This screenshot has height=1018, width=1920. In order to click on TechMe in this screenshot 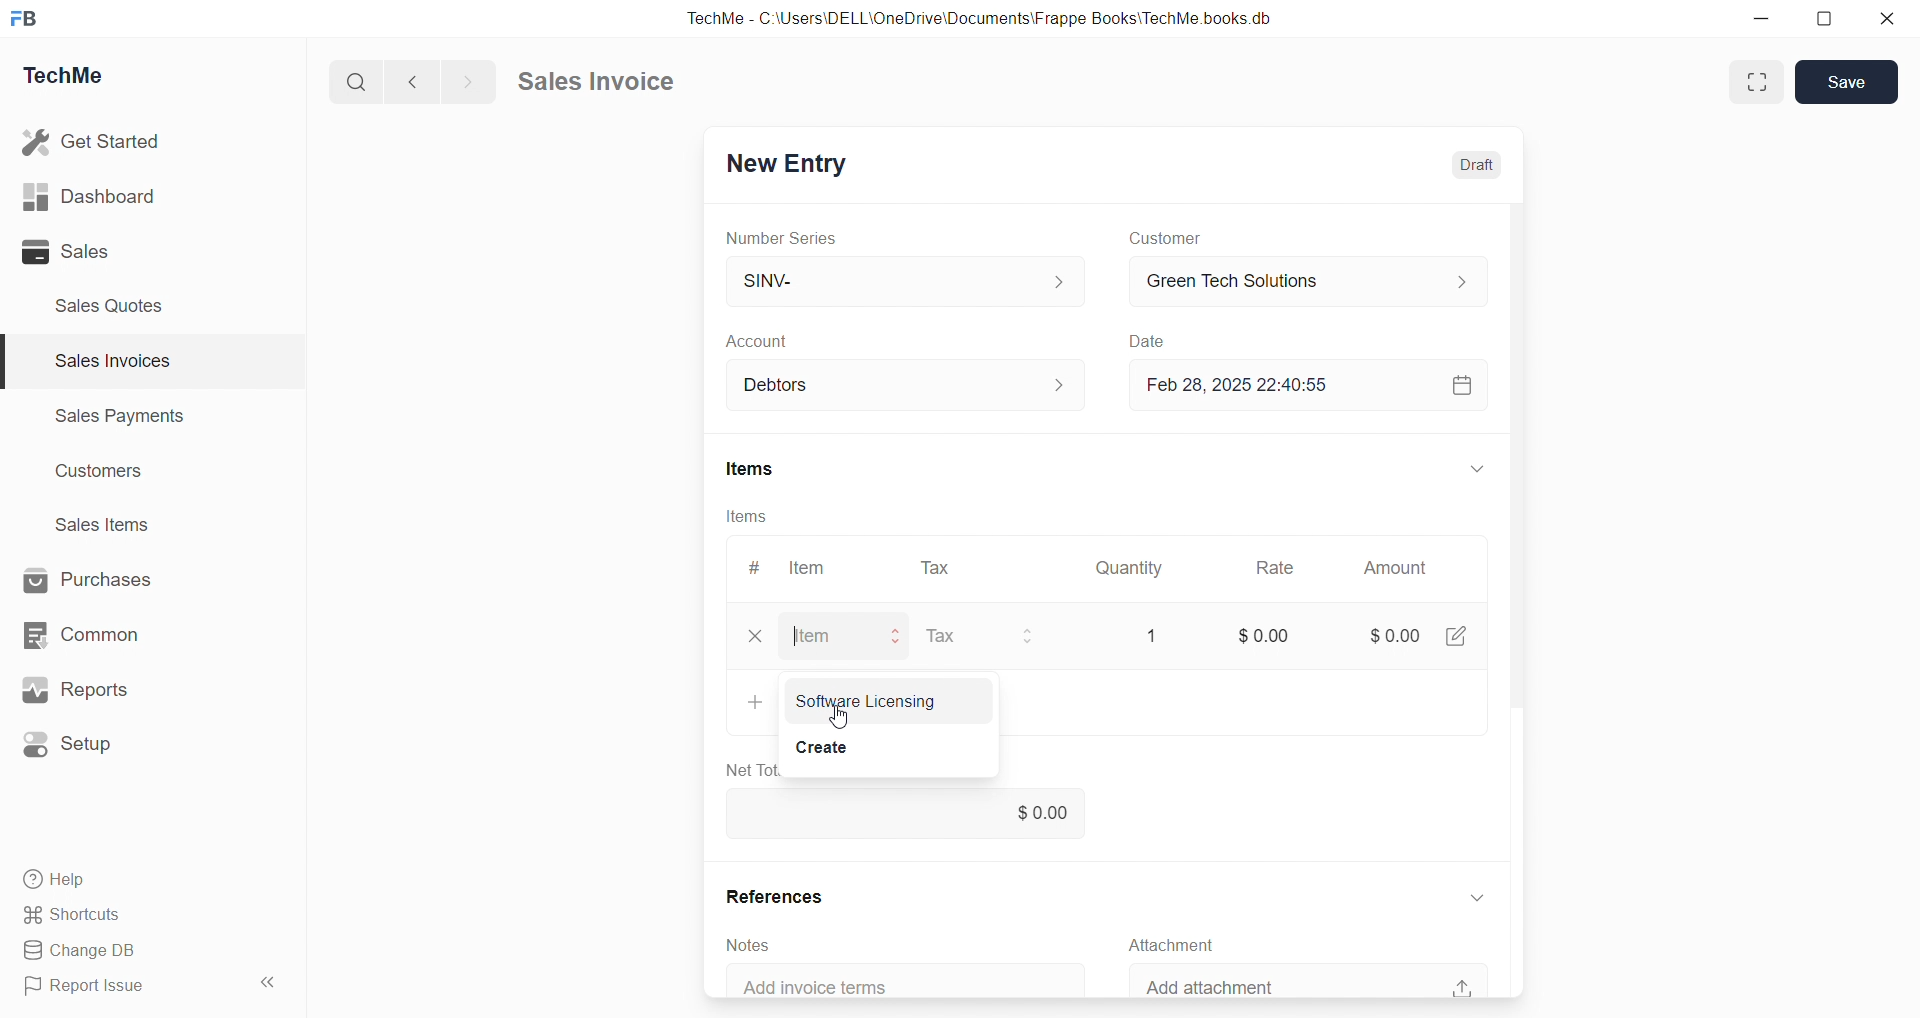, I will do `click(64, 76)`.